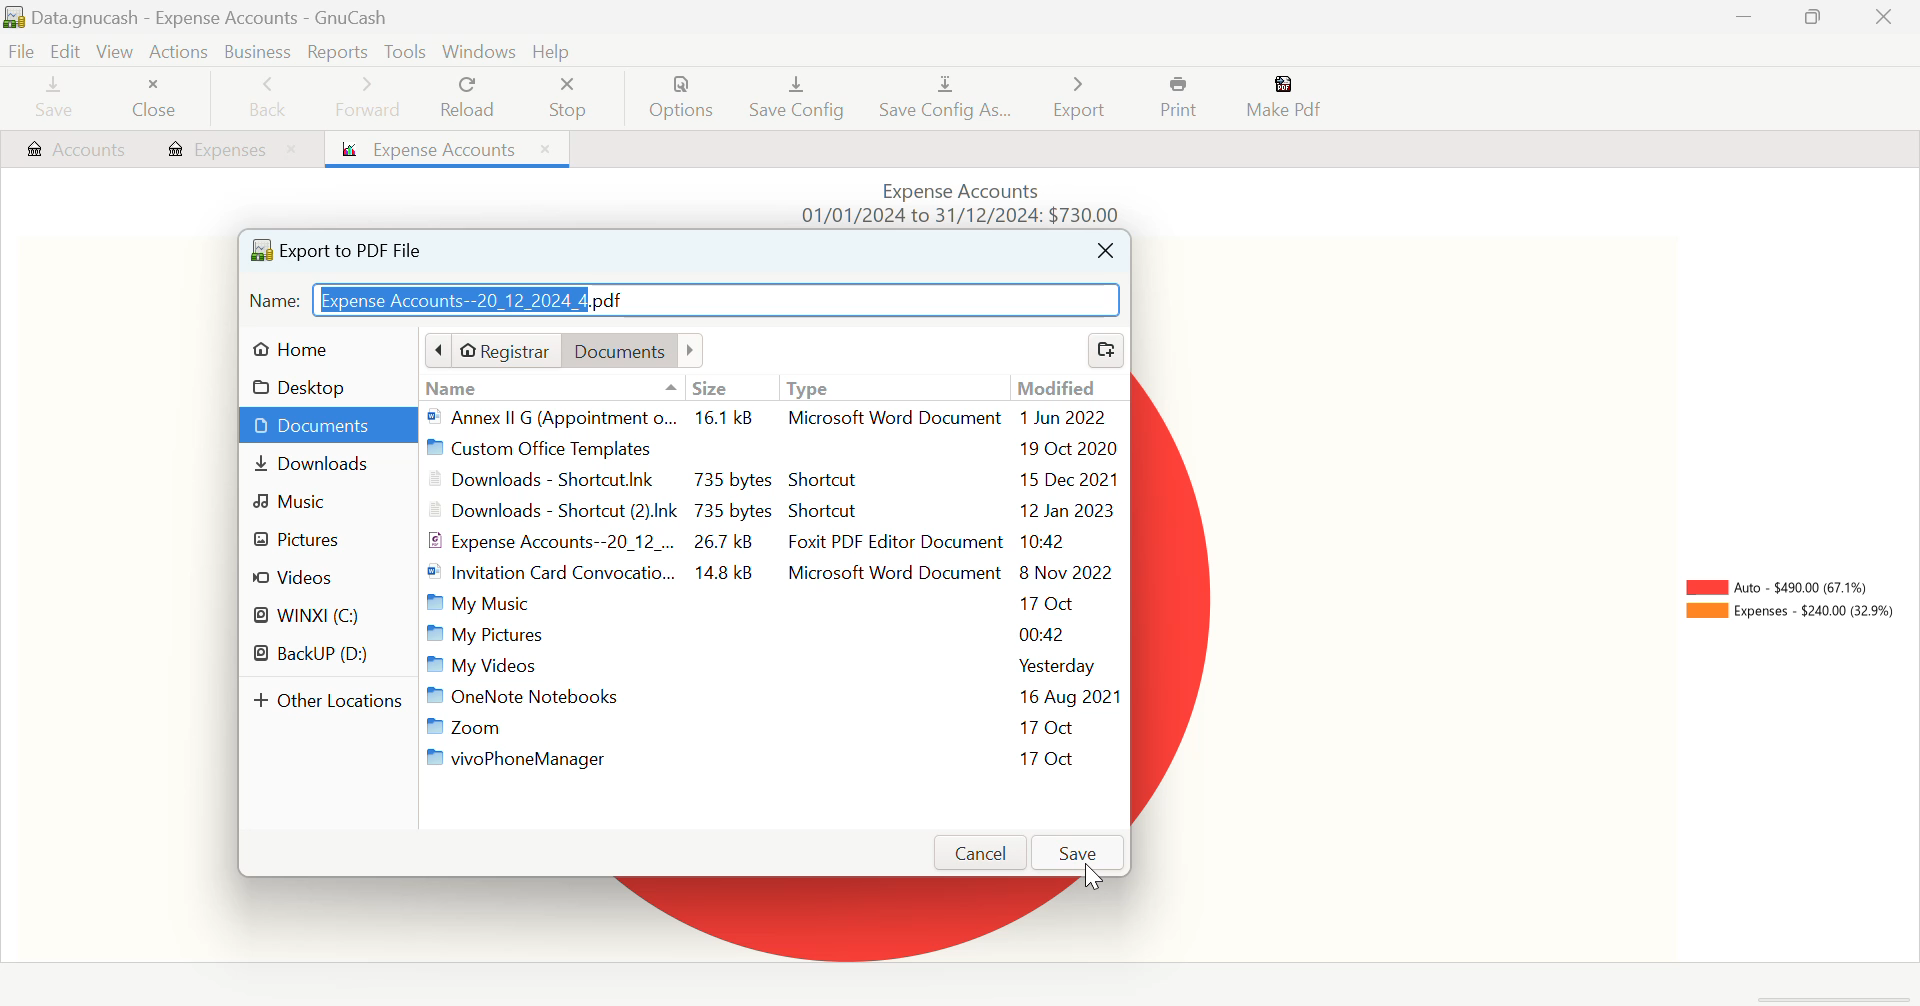  Describe the element at coordinates (1093, 876) in the screenshot. I see `Cursor on Save` at that location.